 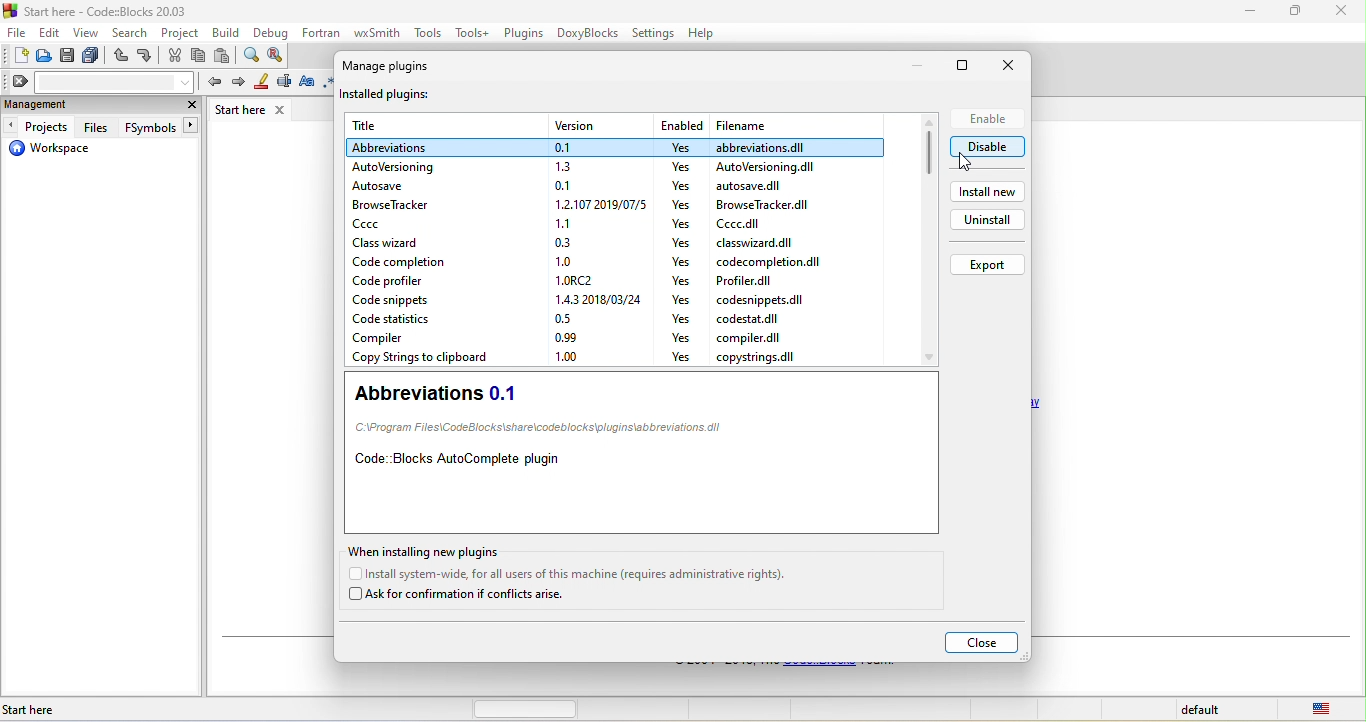 I want to click on file, so click(x=756, y=320).